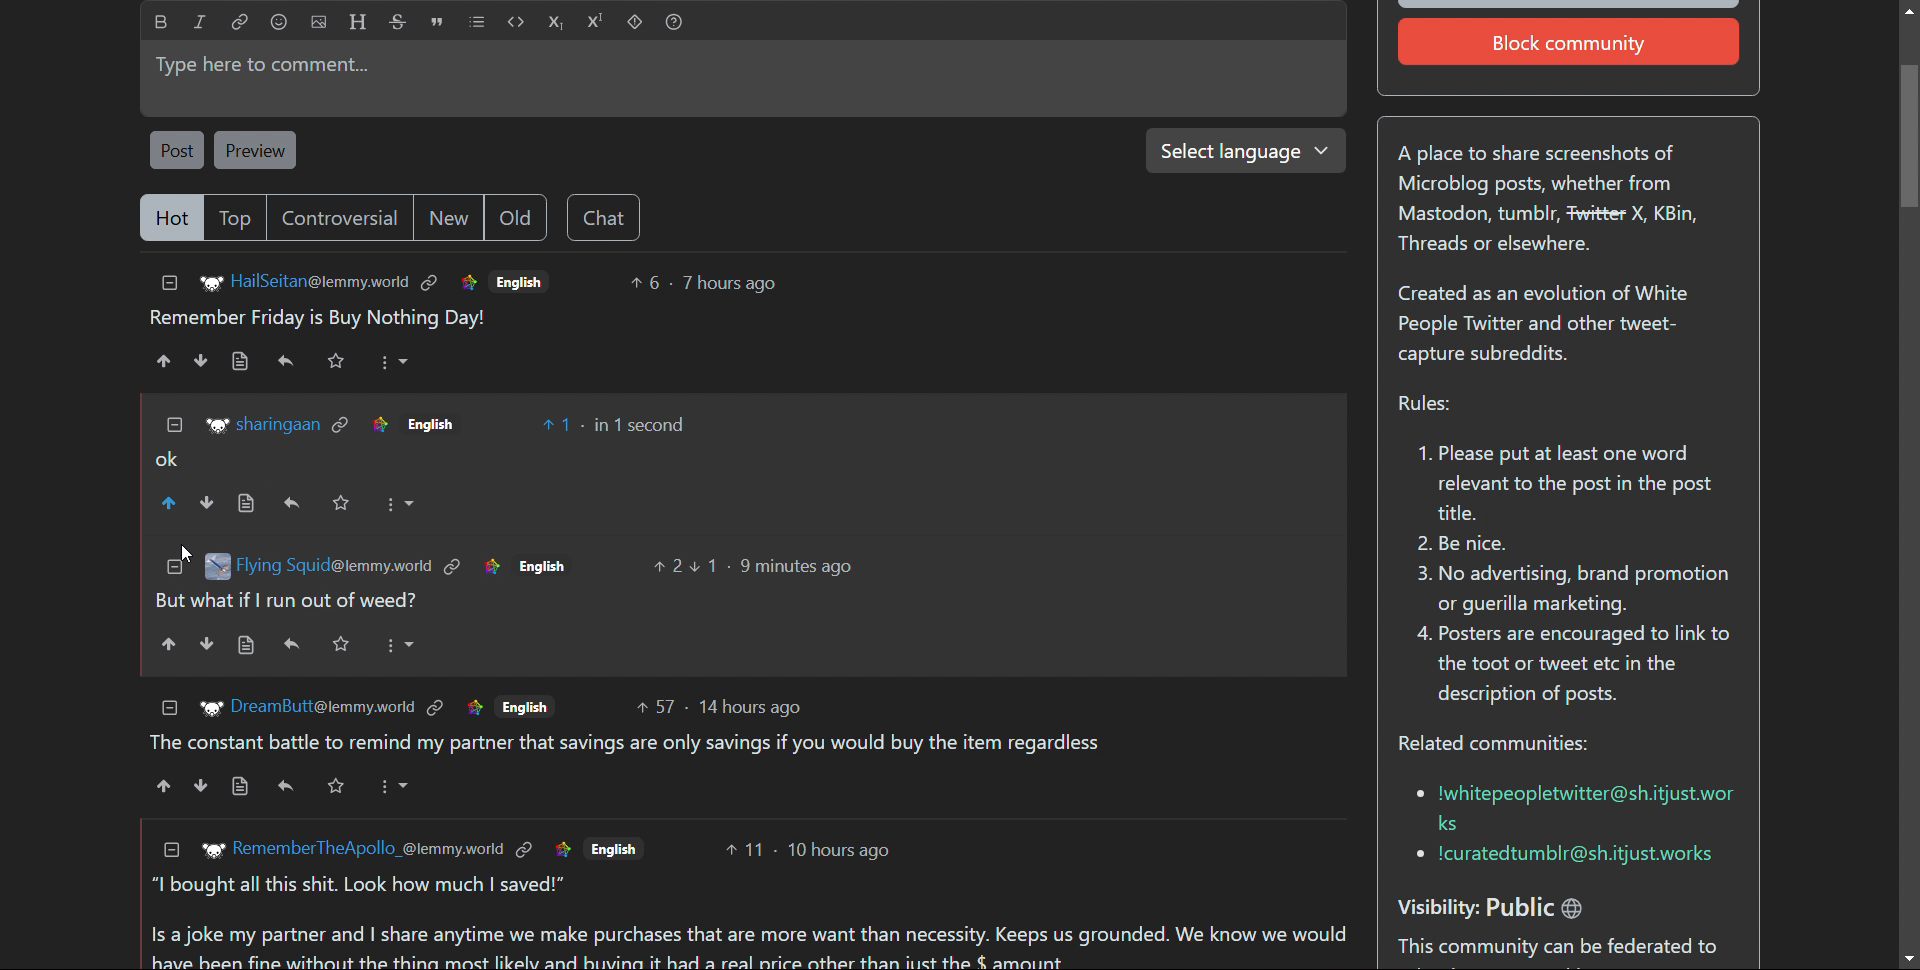 Image resolution: width=1920 pixels, height=970 pixels. Describe the element at coordinates (739, 78) in the screenshot. I see `type here to comment` at that location.